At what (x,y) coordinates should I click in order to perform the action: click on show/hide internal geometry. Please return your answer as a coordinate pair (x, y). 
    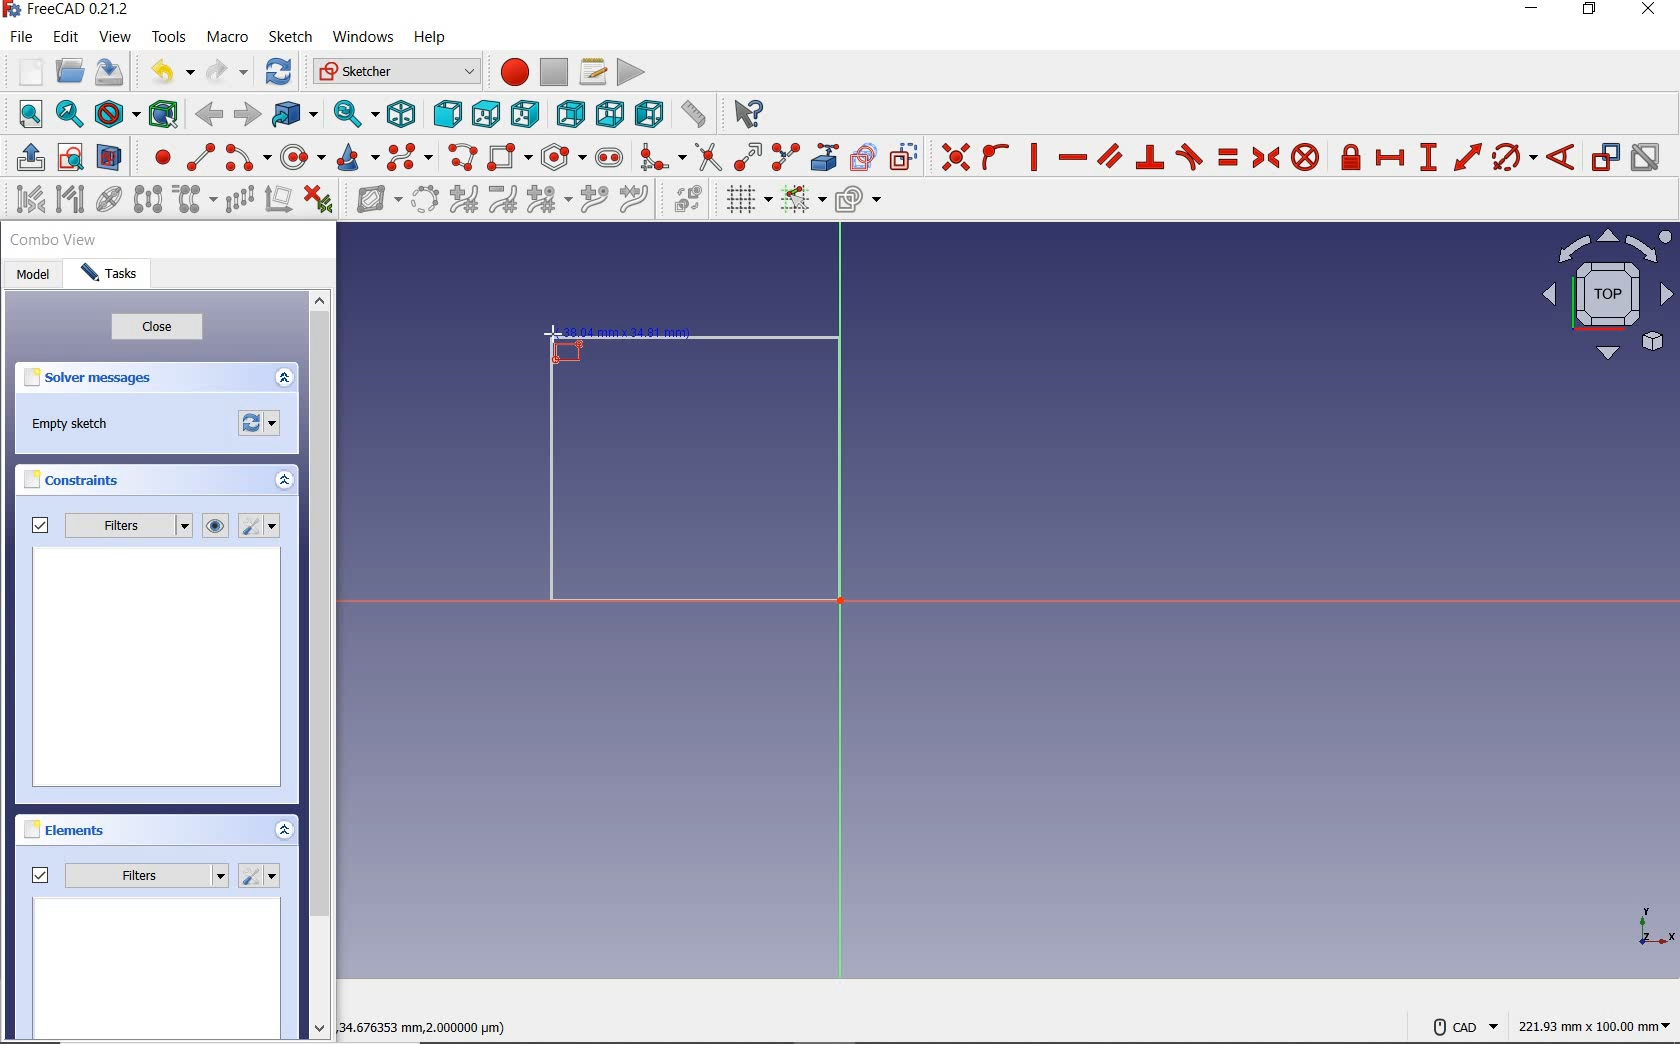
    Looking at the image, I should click on (107, 200).